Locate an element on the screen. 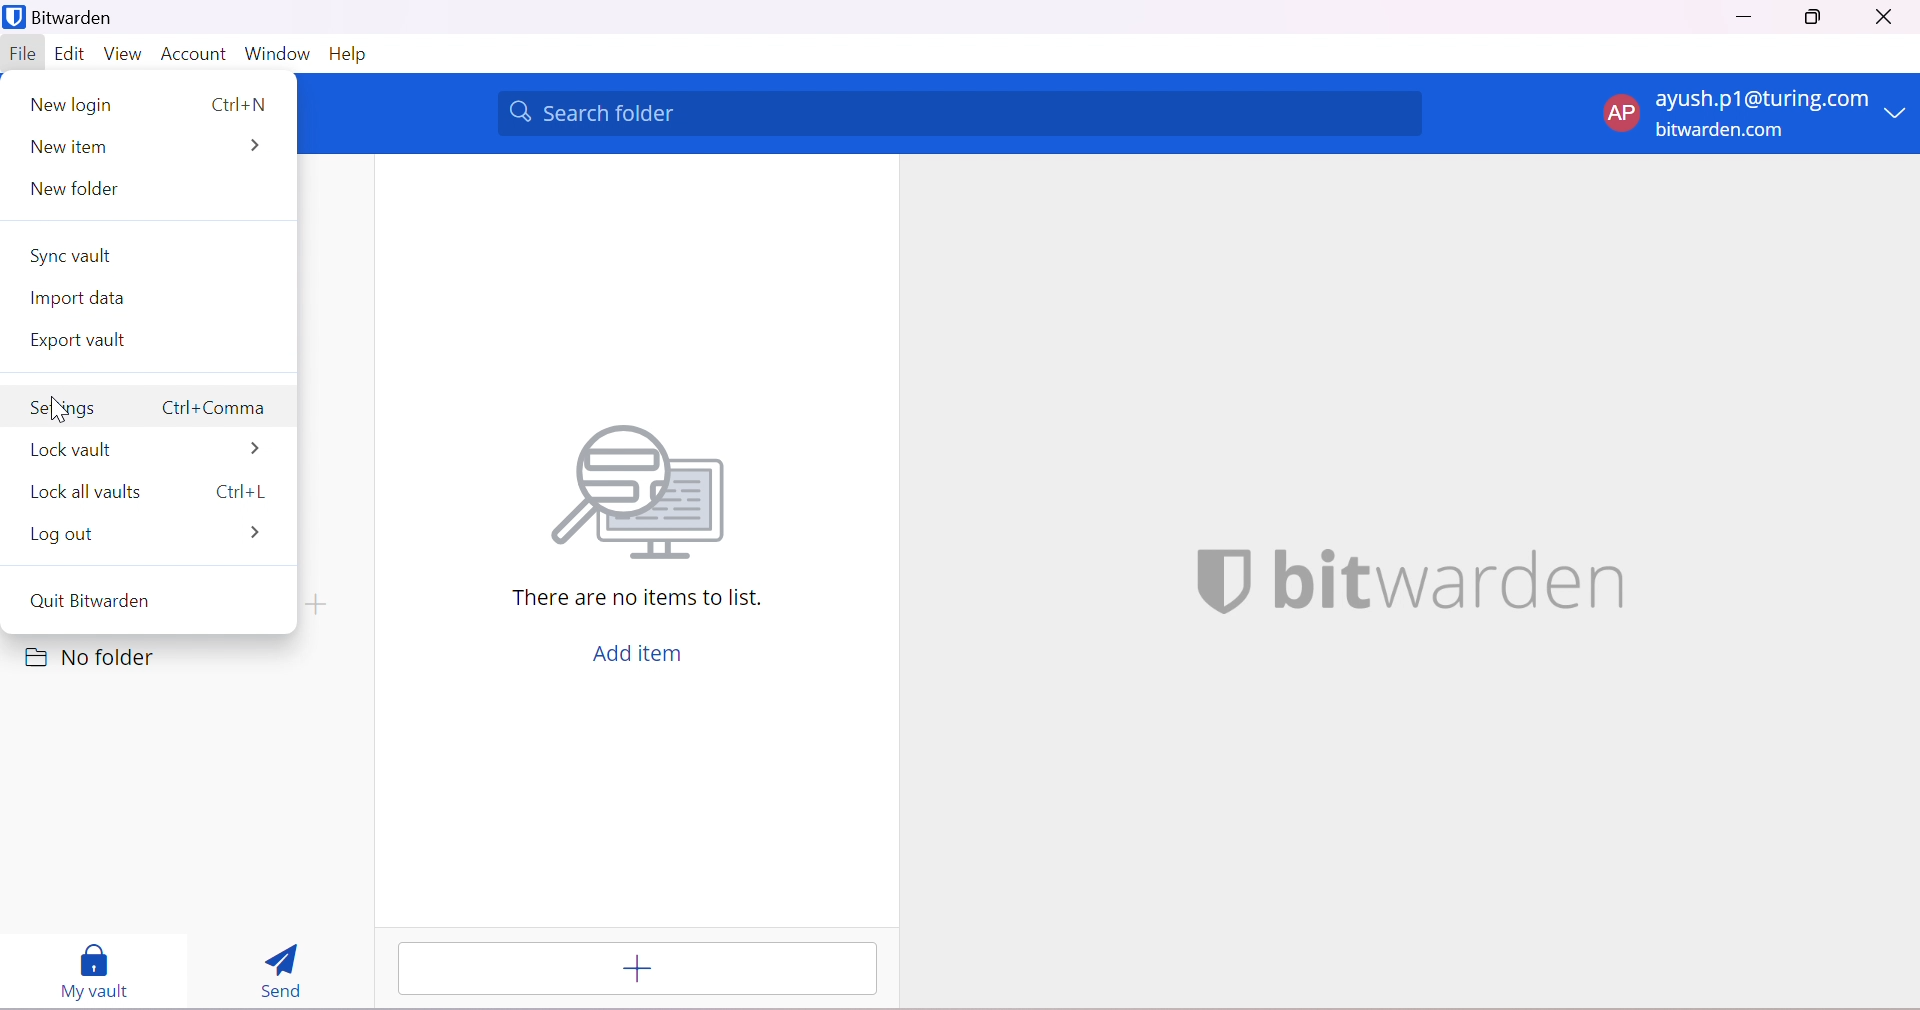 The image size is (1920, 1010). create folder is located at coordinates (317, 606).